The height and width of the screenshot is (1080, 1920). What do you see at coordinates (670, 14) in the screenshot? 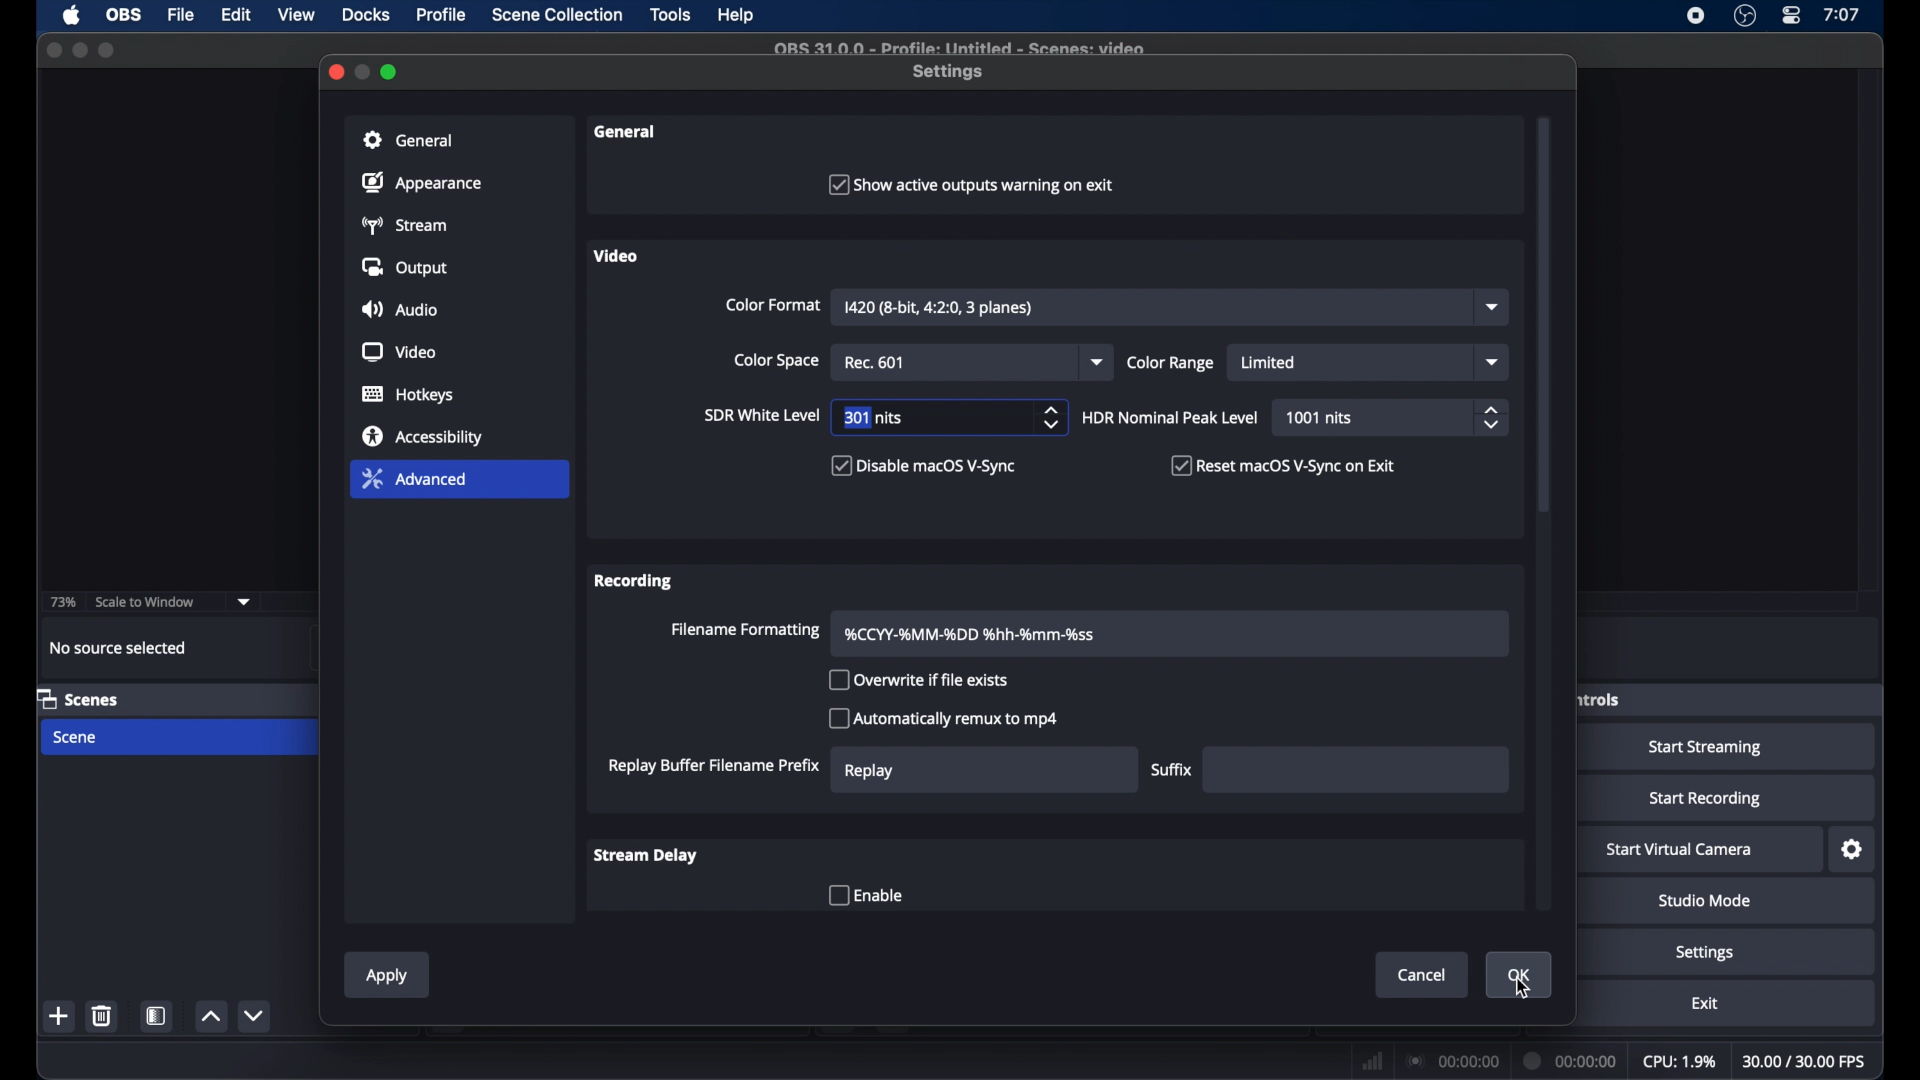
I see `tools` at bounding box center [670, 14].